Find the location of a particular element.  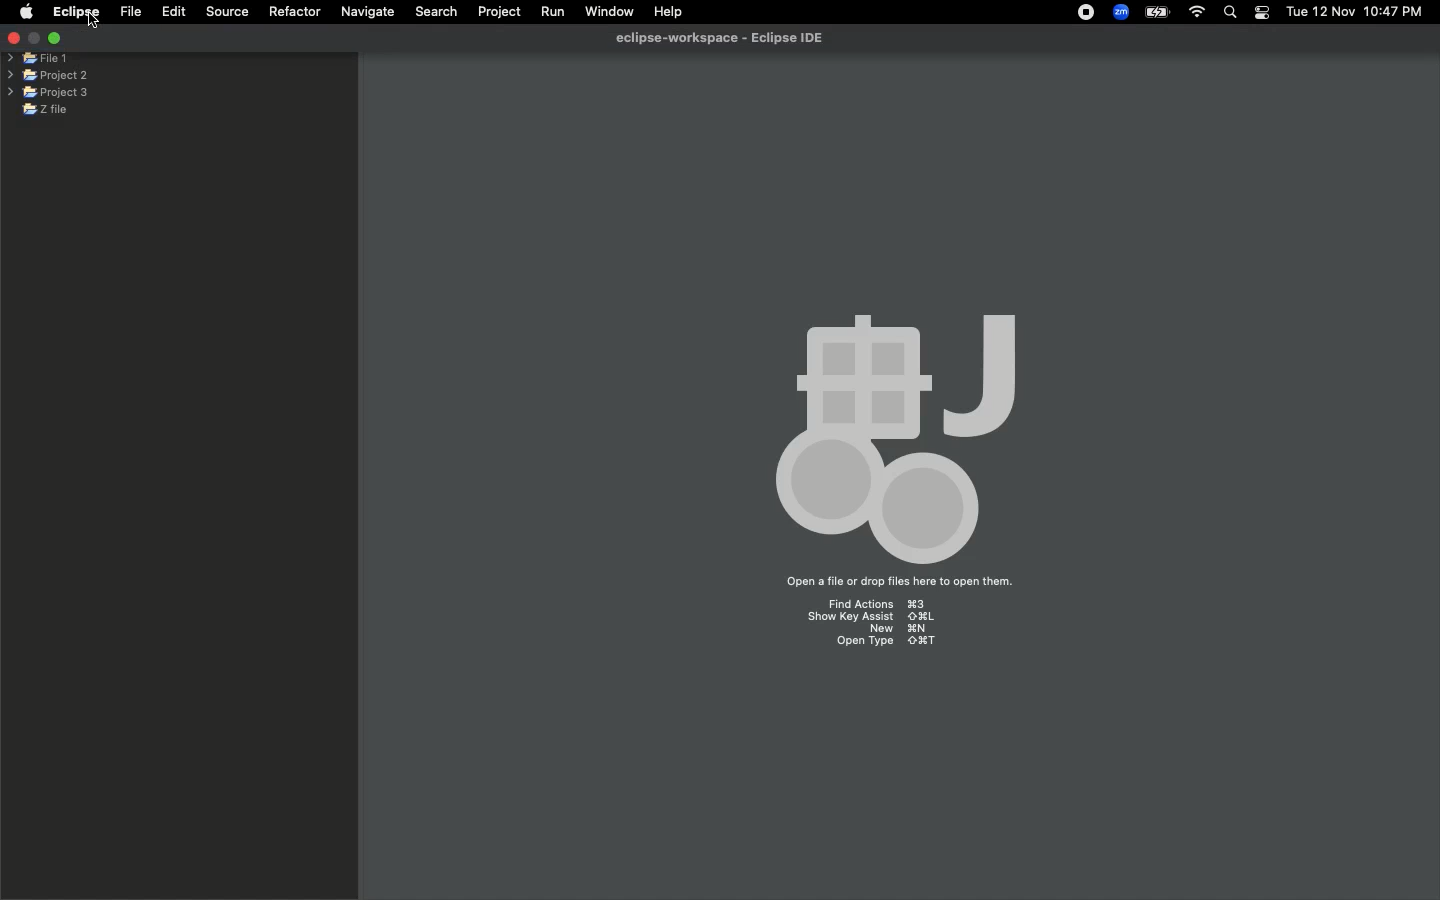

Close is located at coordinates (14, 35).